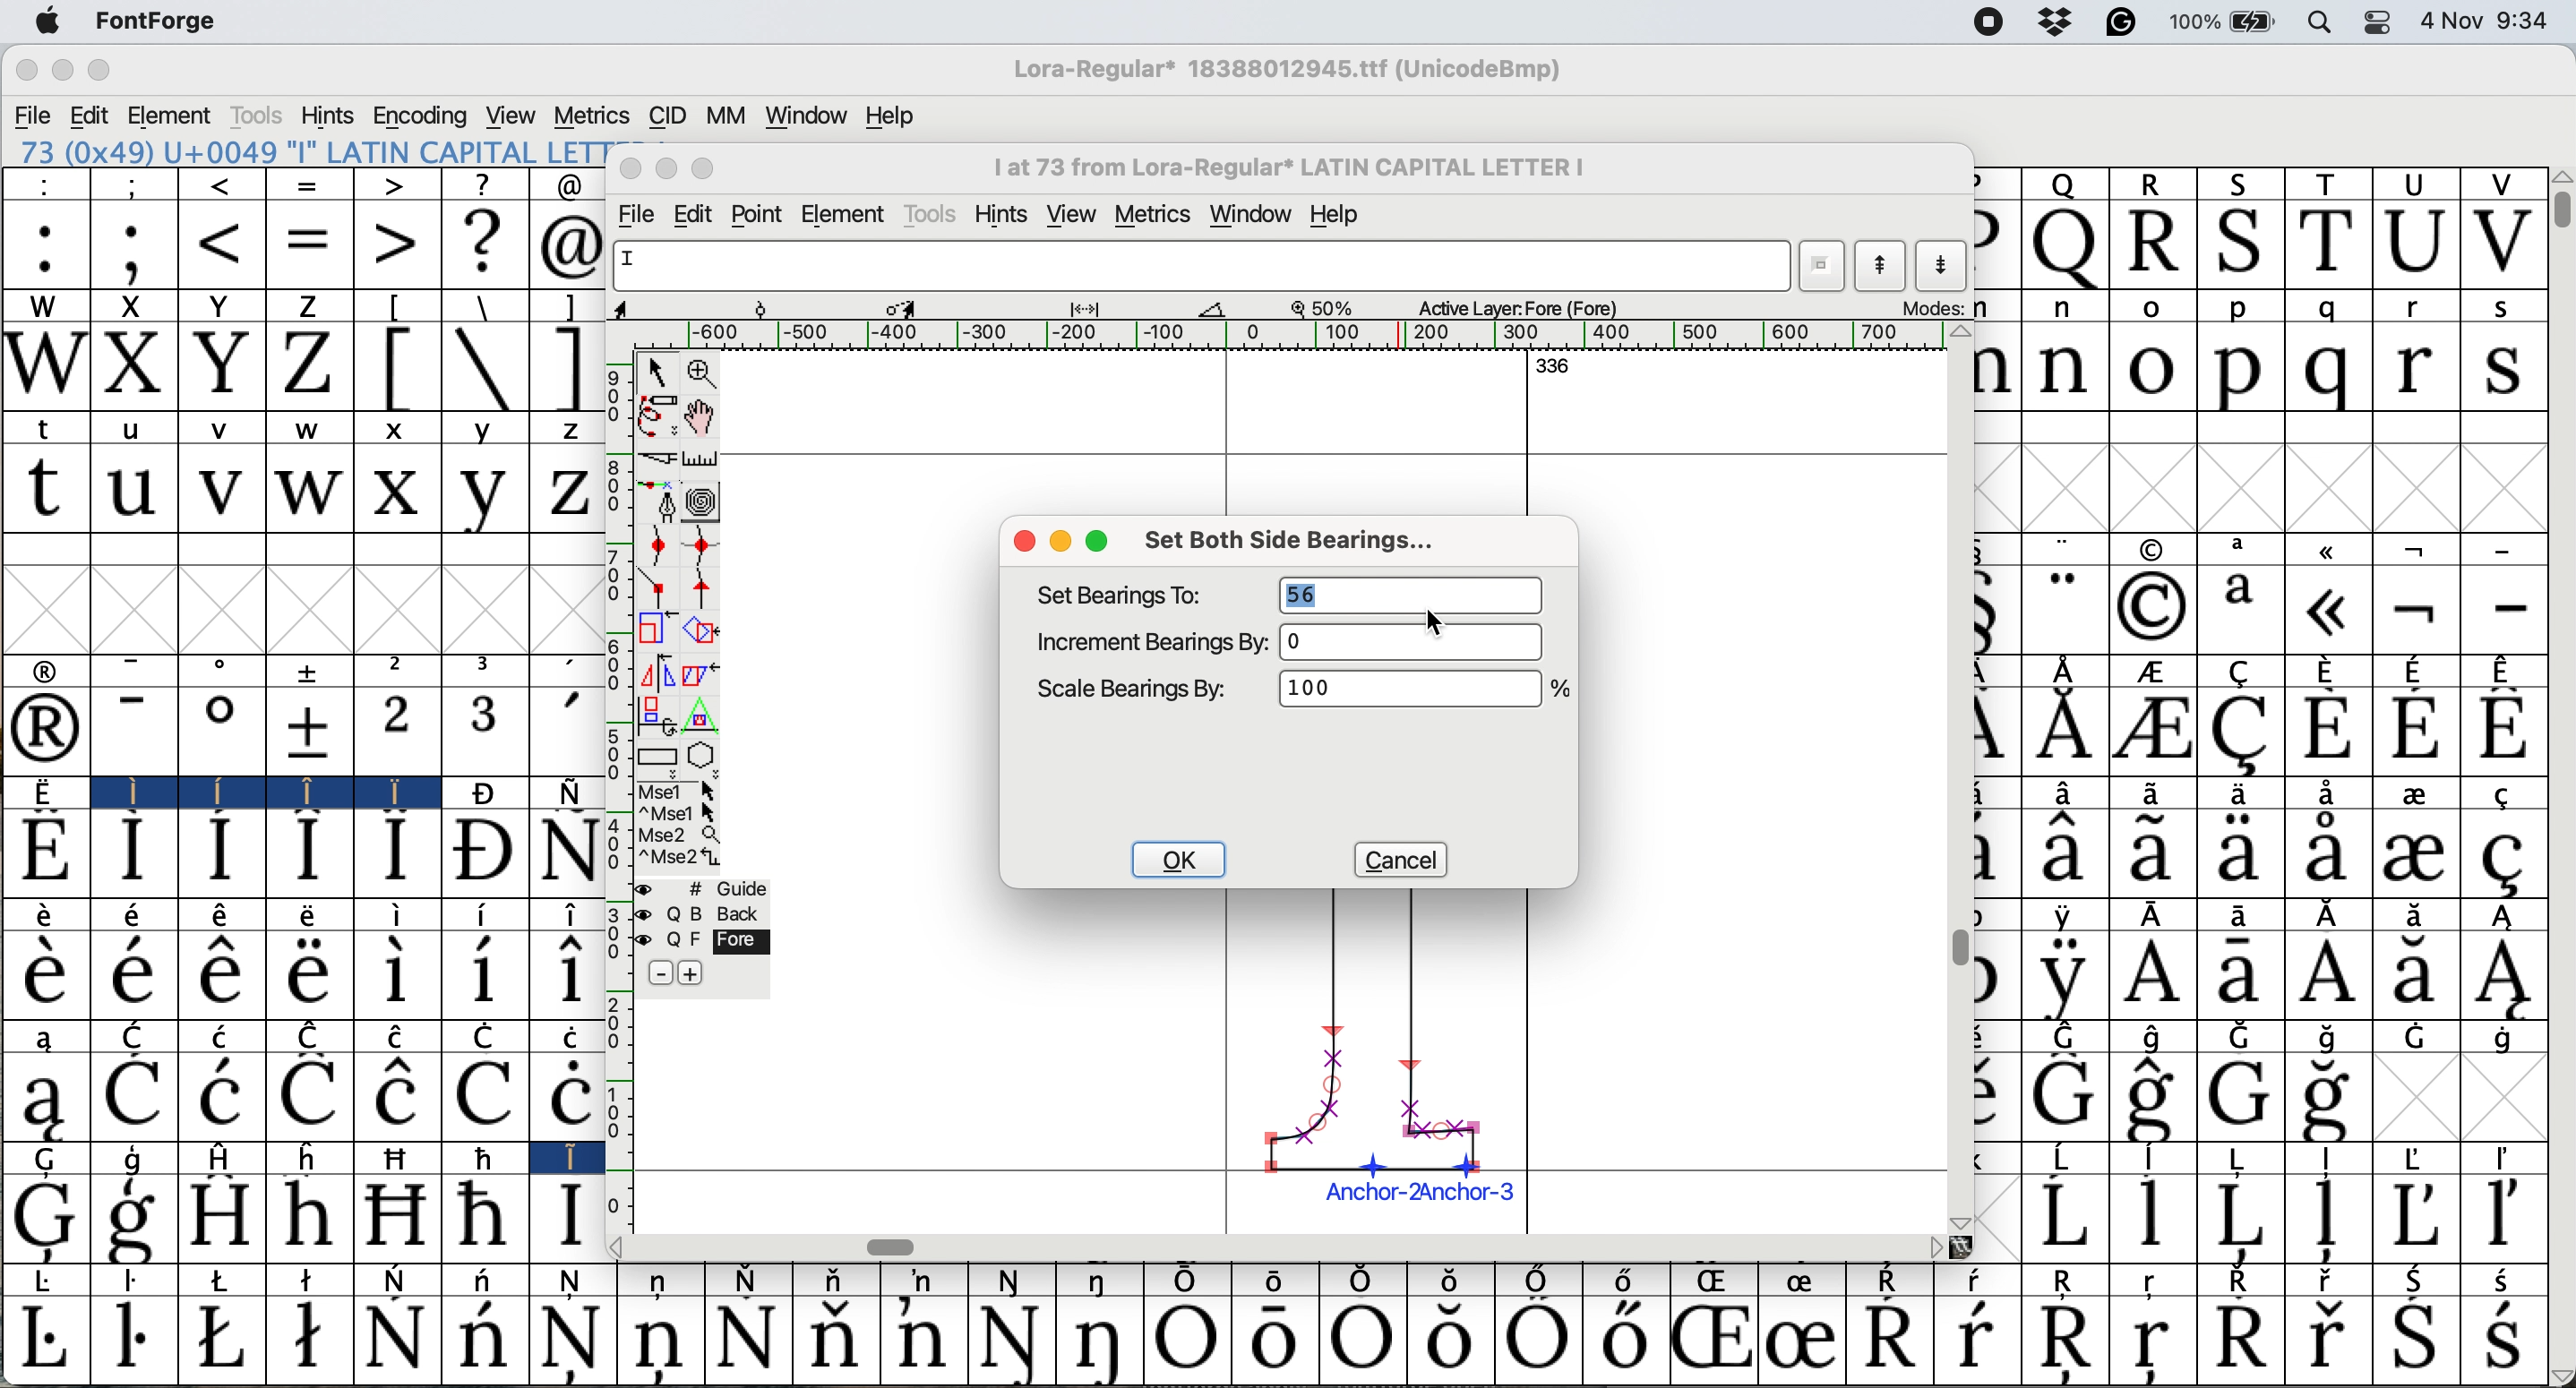  Describe the element at coordinates (397, 243) in the screenshot. I see `>` at that location.